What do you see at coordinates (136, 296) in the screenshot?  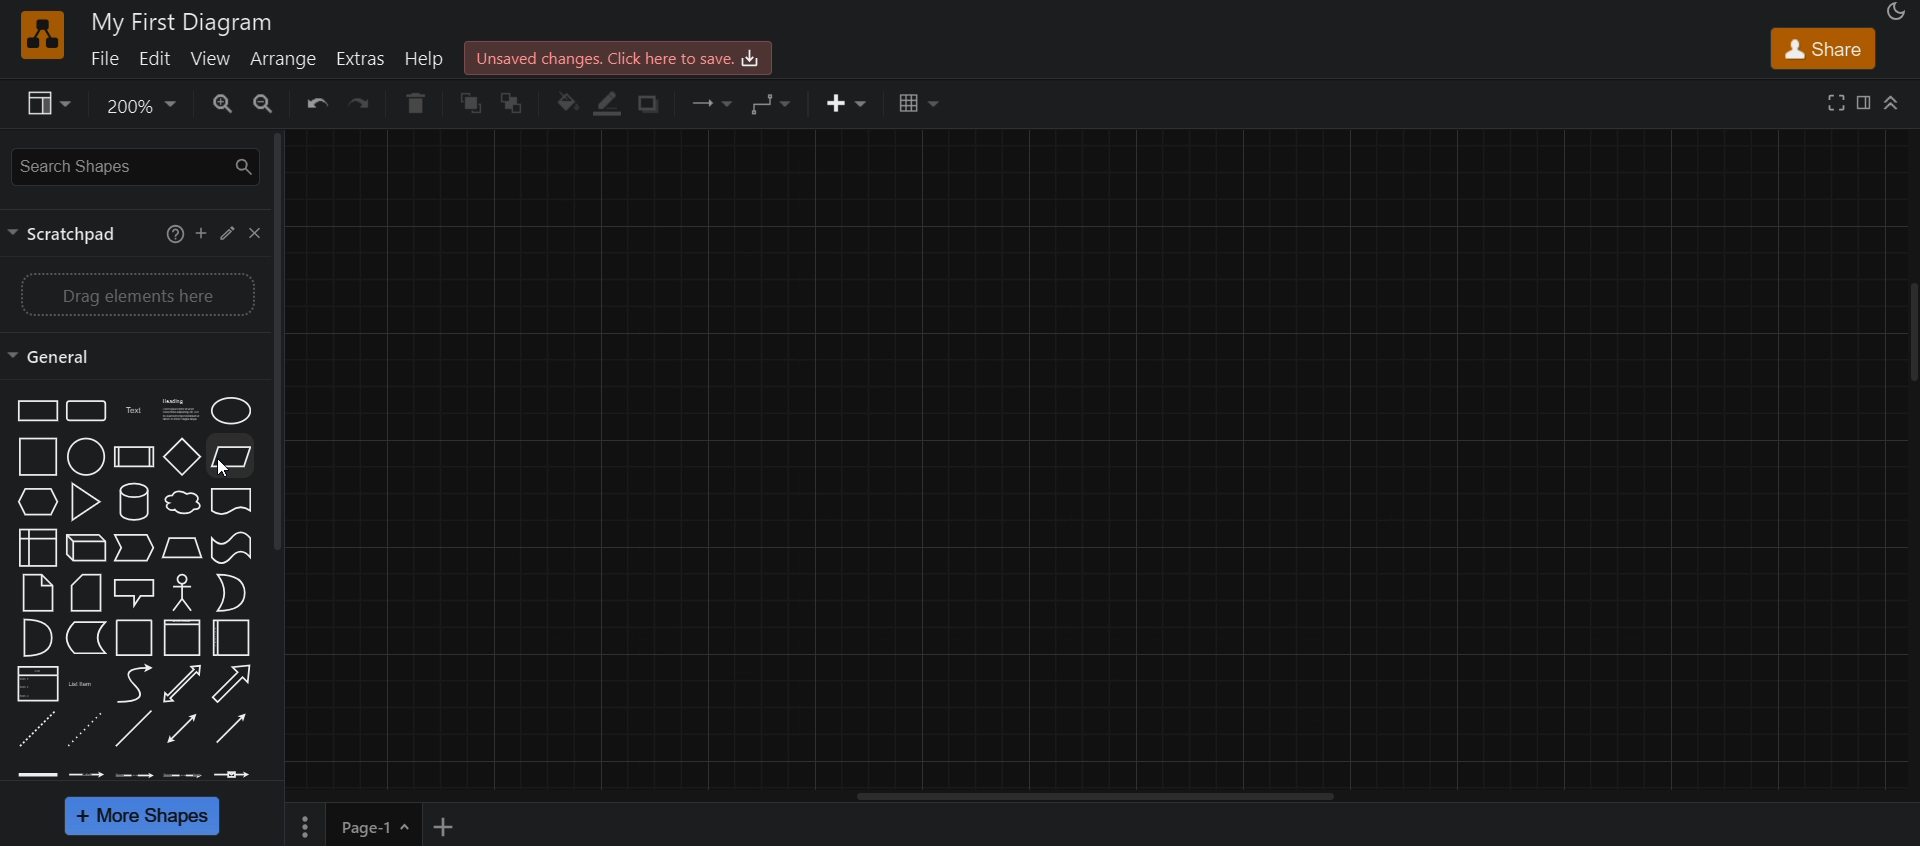 I see `drag elements` at bounding box center [136, 296].